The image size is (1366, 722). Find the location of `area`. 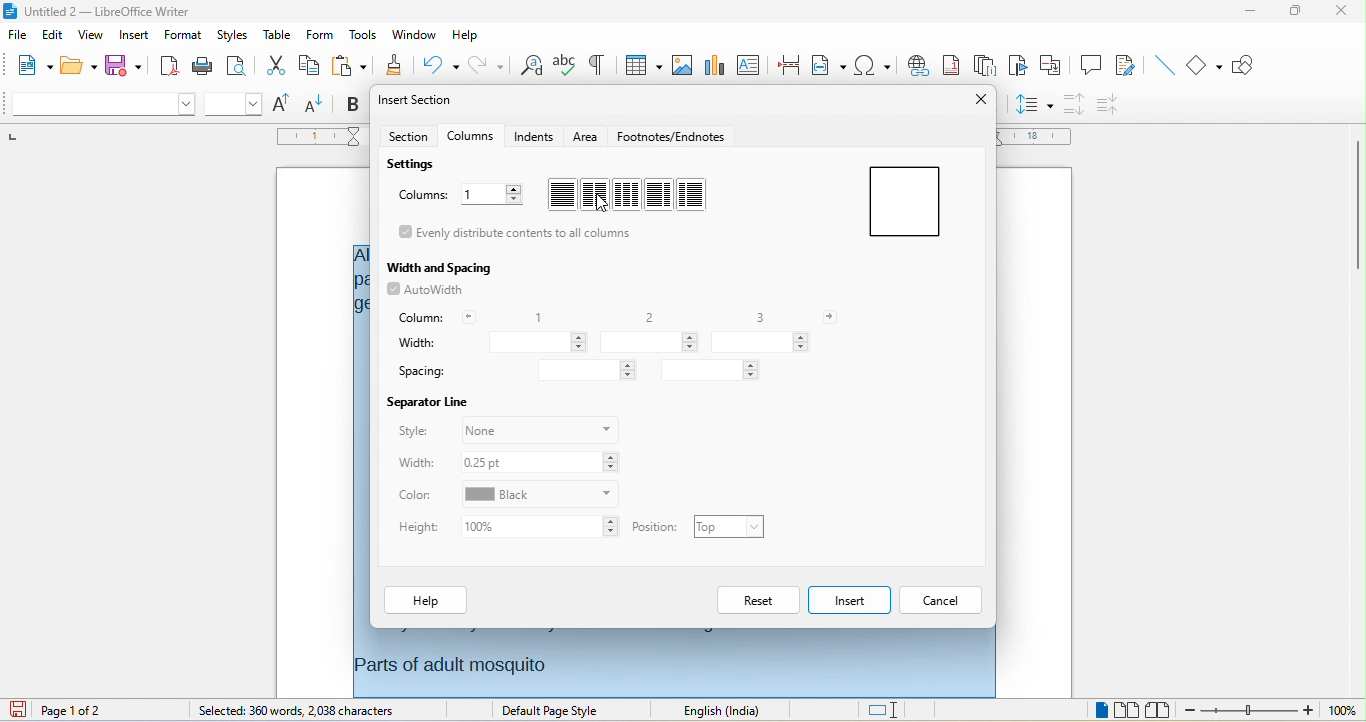

area is located at coordinates (587, 136).